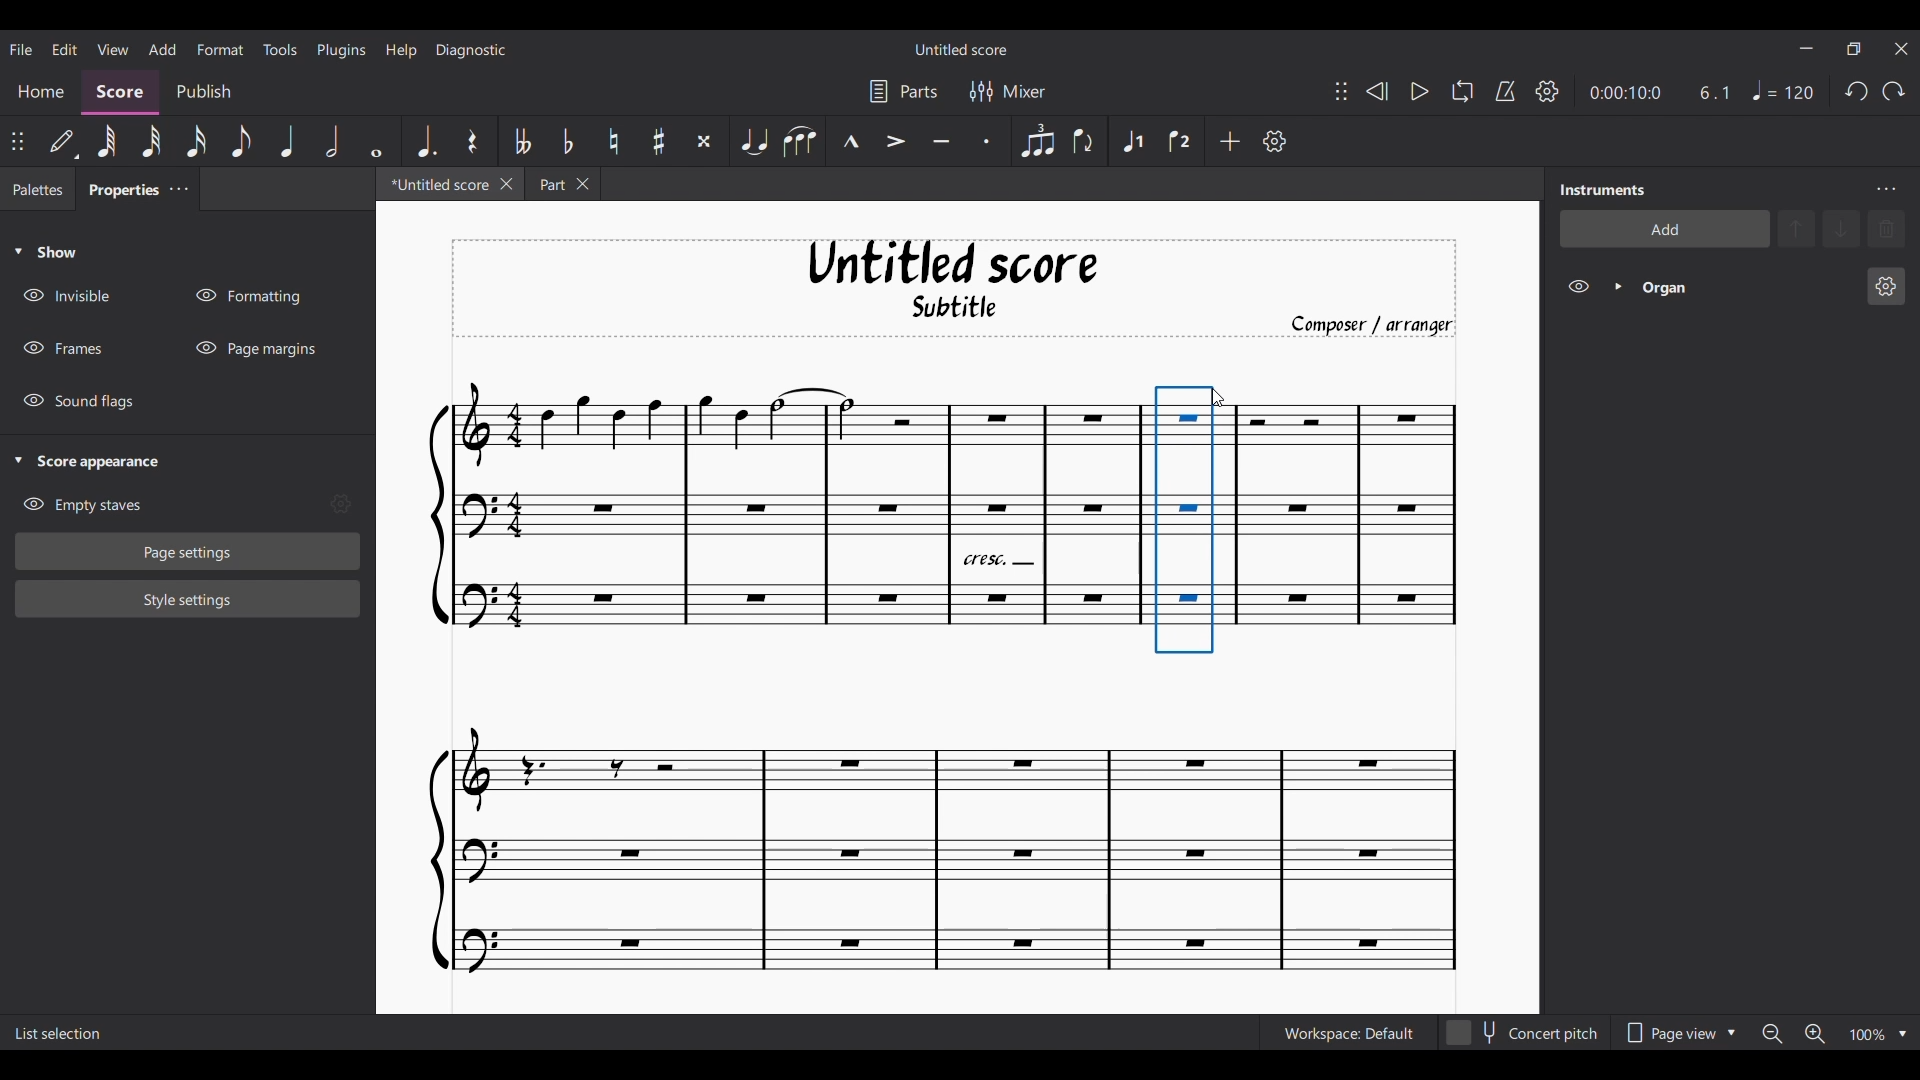 Image resolution: width=1920 pixels, height=1080 pixels. What do you see at coordinates (119, 93) in the screenshot?
I see `Score section` at bounding box center [119, 93].